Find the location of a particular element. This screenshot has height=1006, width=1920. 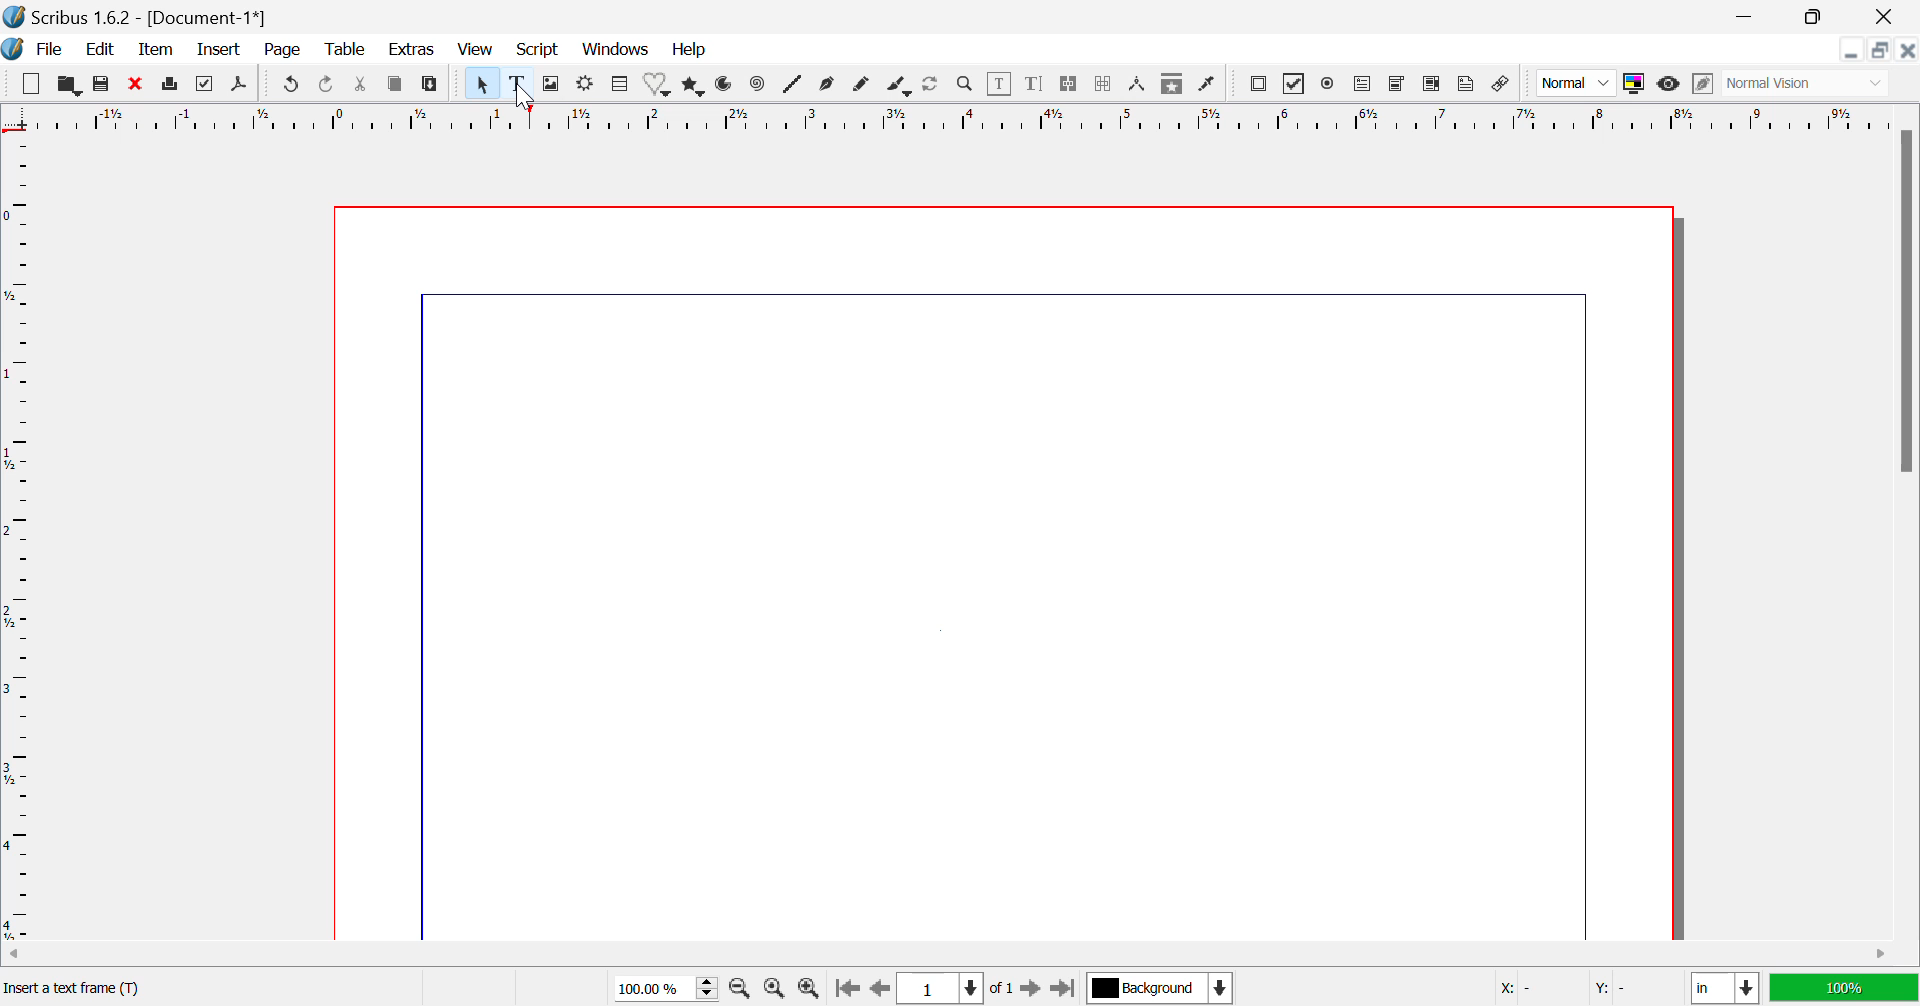

Edit in Preview Mode is located at coordinates (1703, 86).